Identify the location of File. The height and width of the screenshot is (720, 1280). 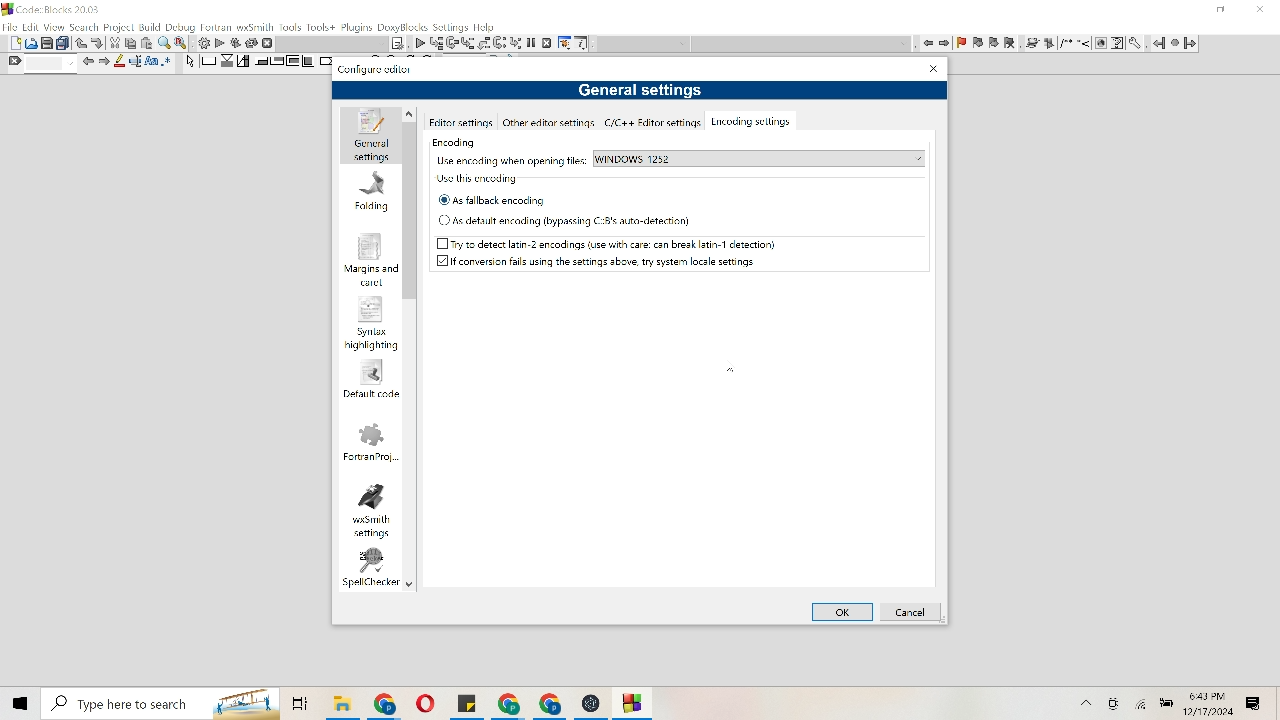
(386, 703).